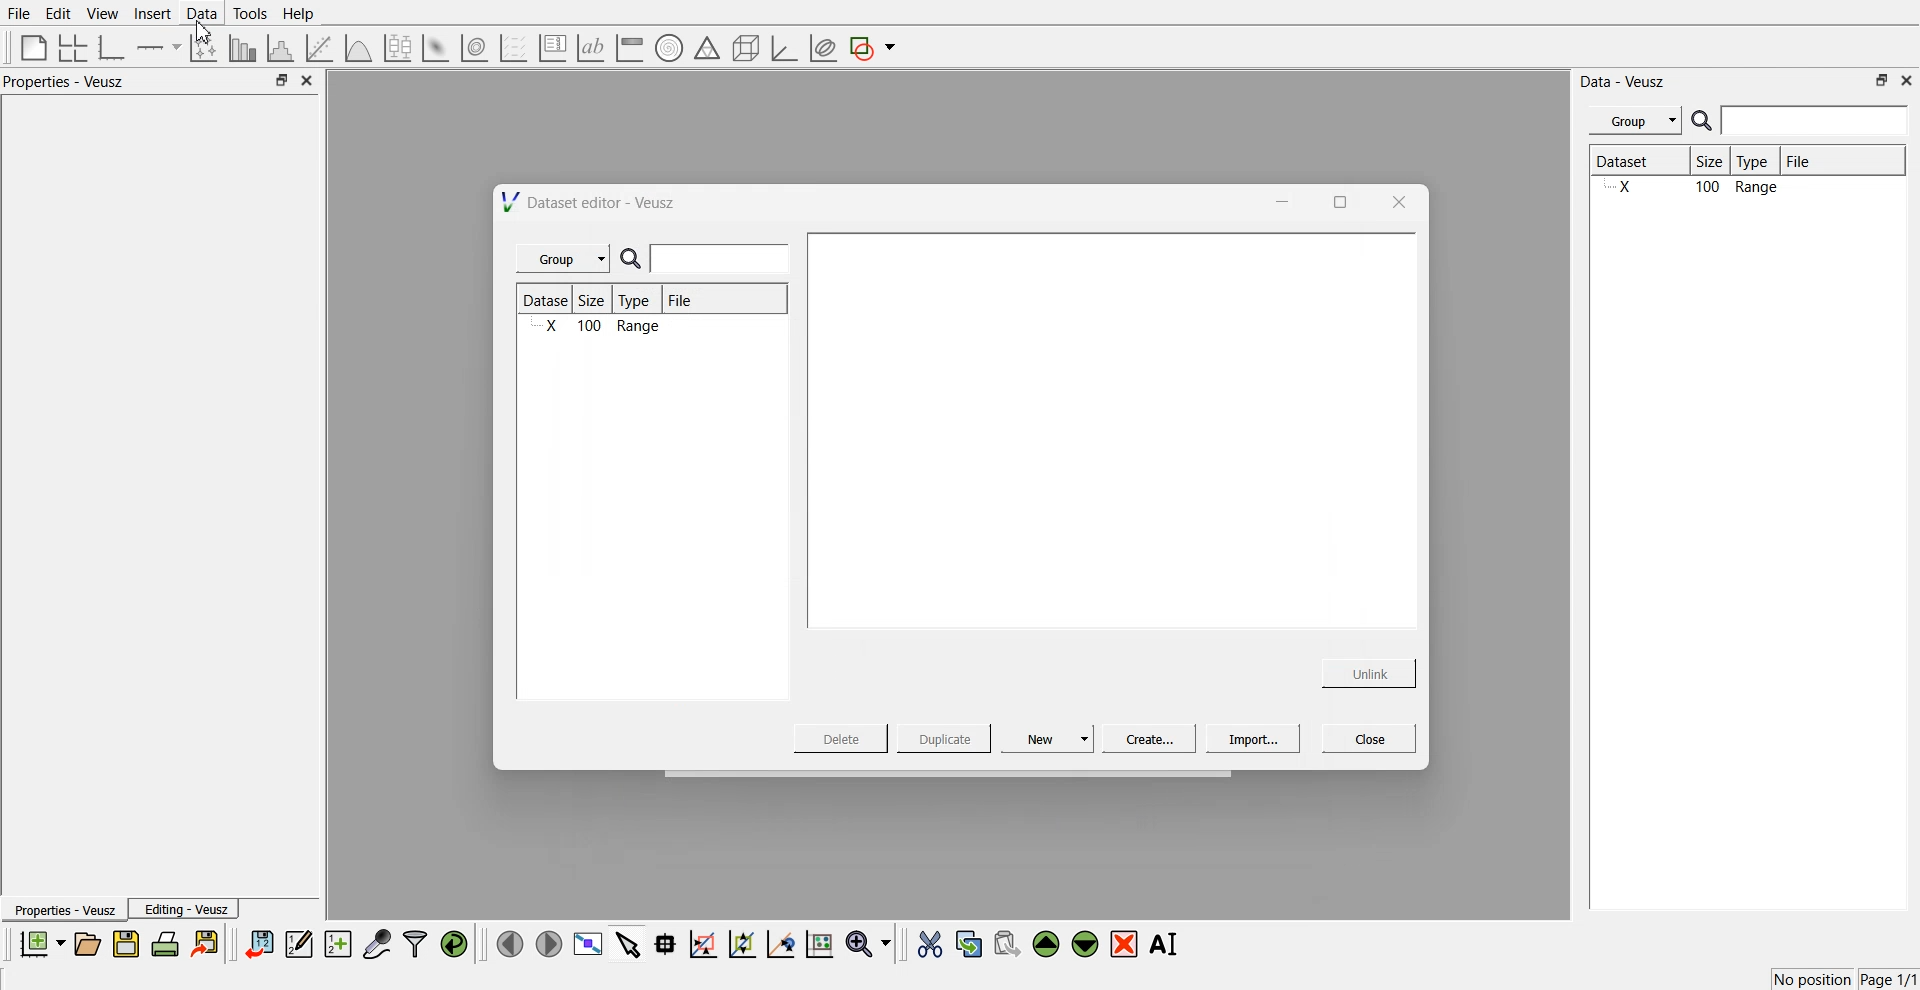 The image size is (1920, 990). I want to click on minimise, so click(1277, 200).